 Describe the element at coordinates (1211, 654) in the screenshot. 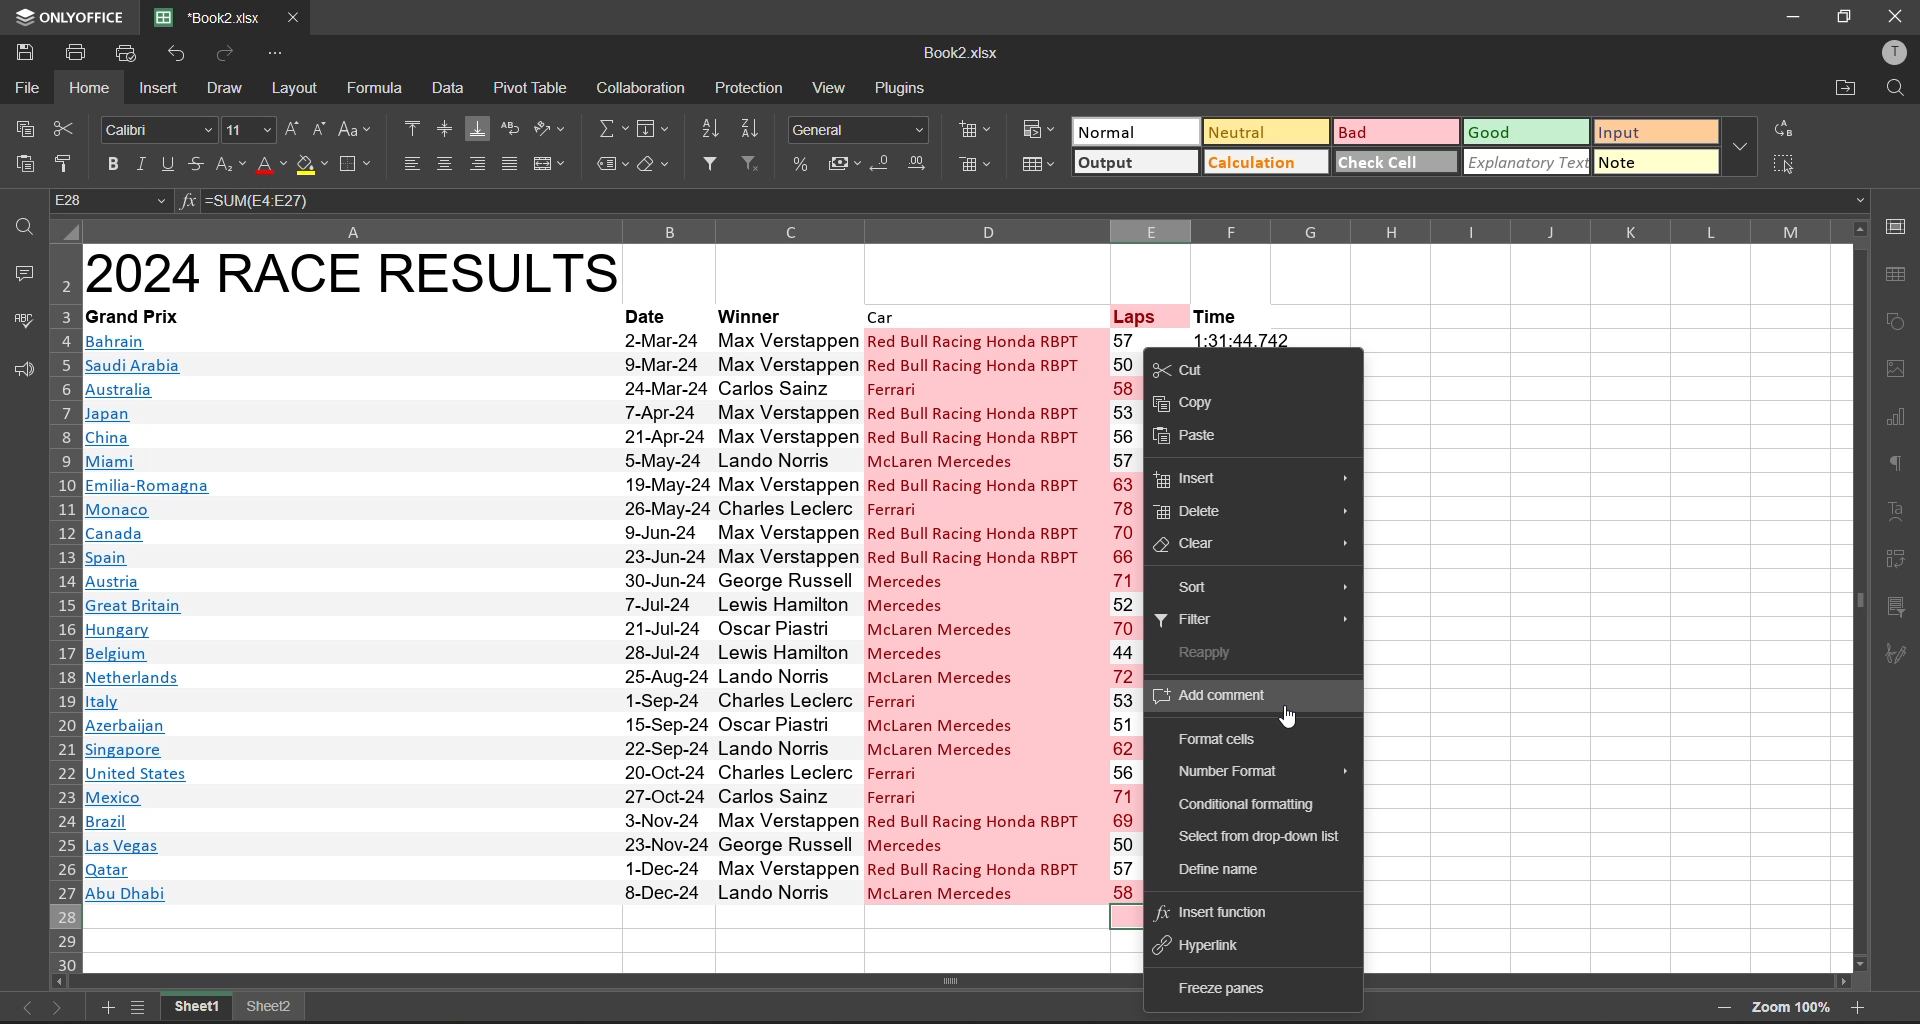

I see `reapply` at that location.